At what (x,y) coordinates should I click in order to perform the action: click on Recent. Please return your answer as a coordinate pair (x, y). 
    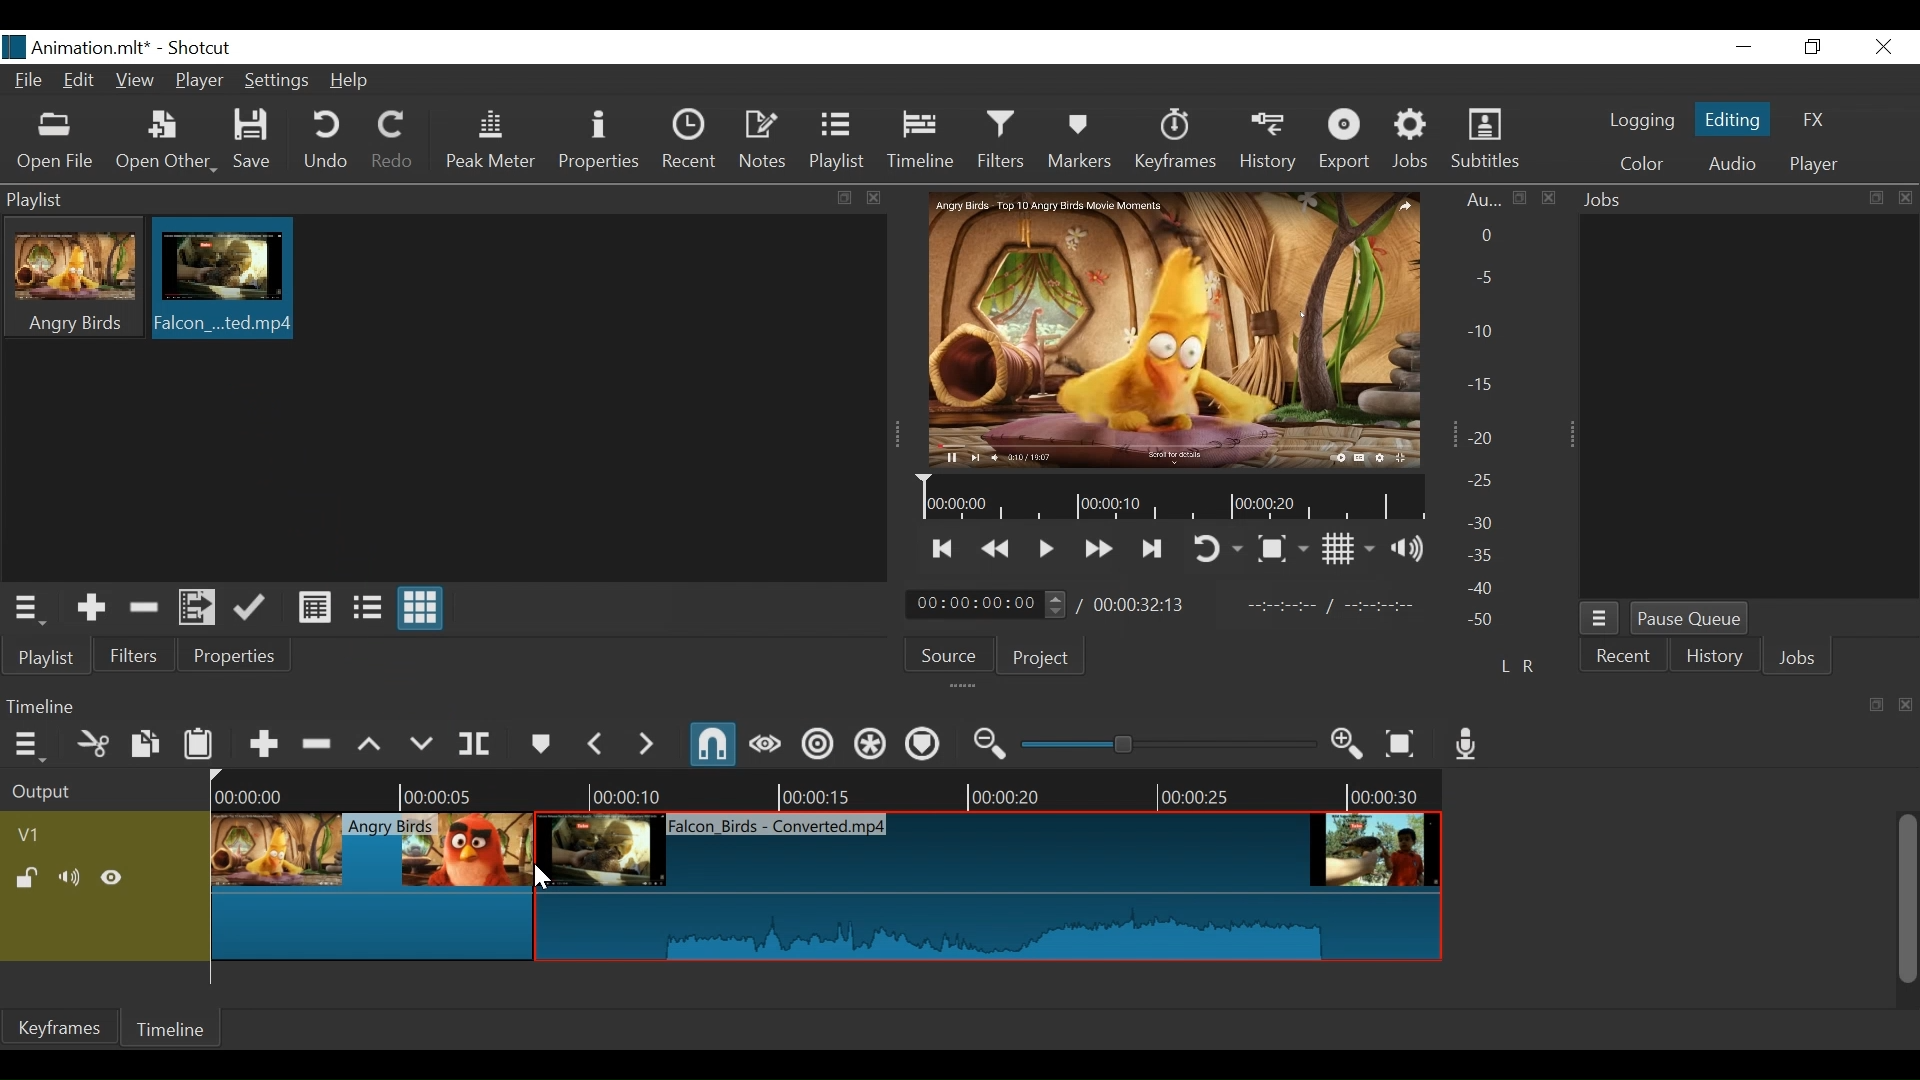
    Looking at the image, I should click on (689, 139).